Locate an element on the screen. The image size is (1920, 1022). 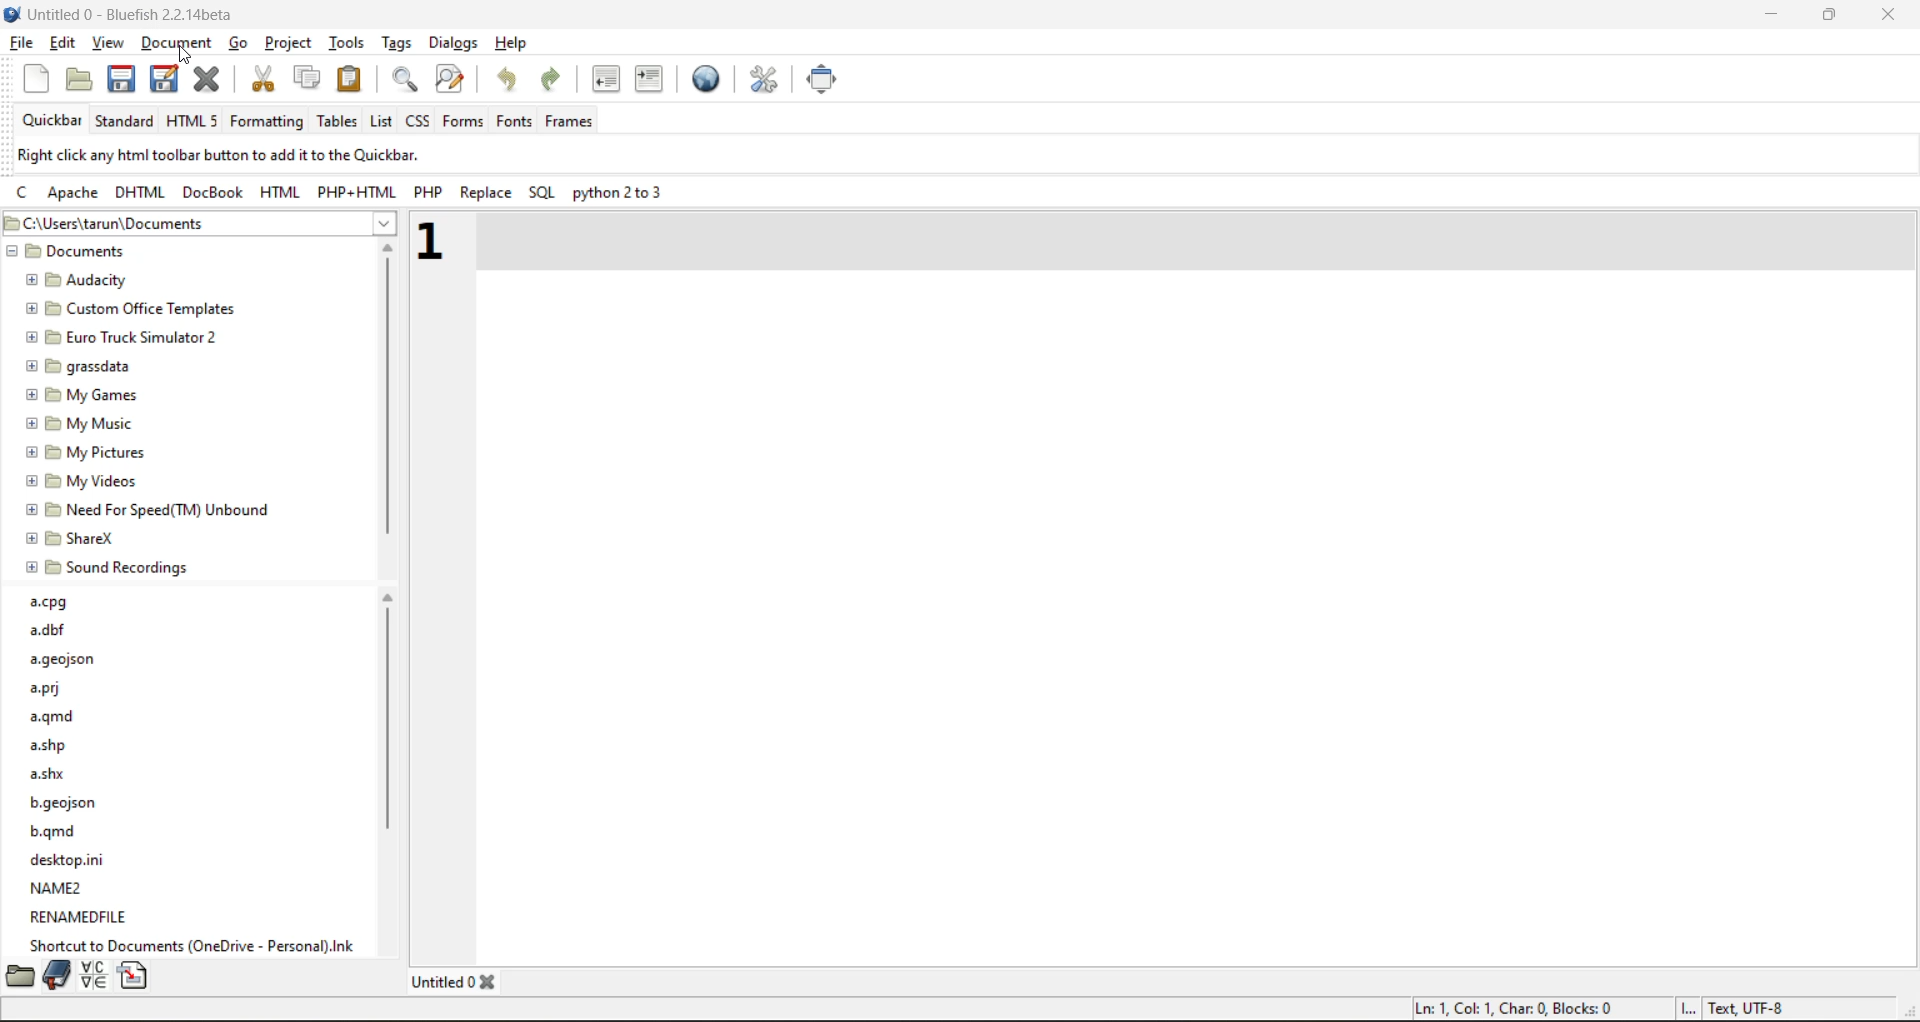
apache is located at coordinates (76, 193).